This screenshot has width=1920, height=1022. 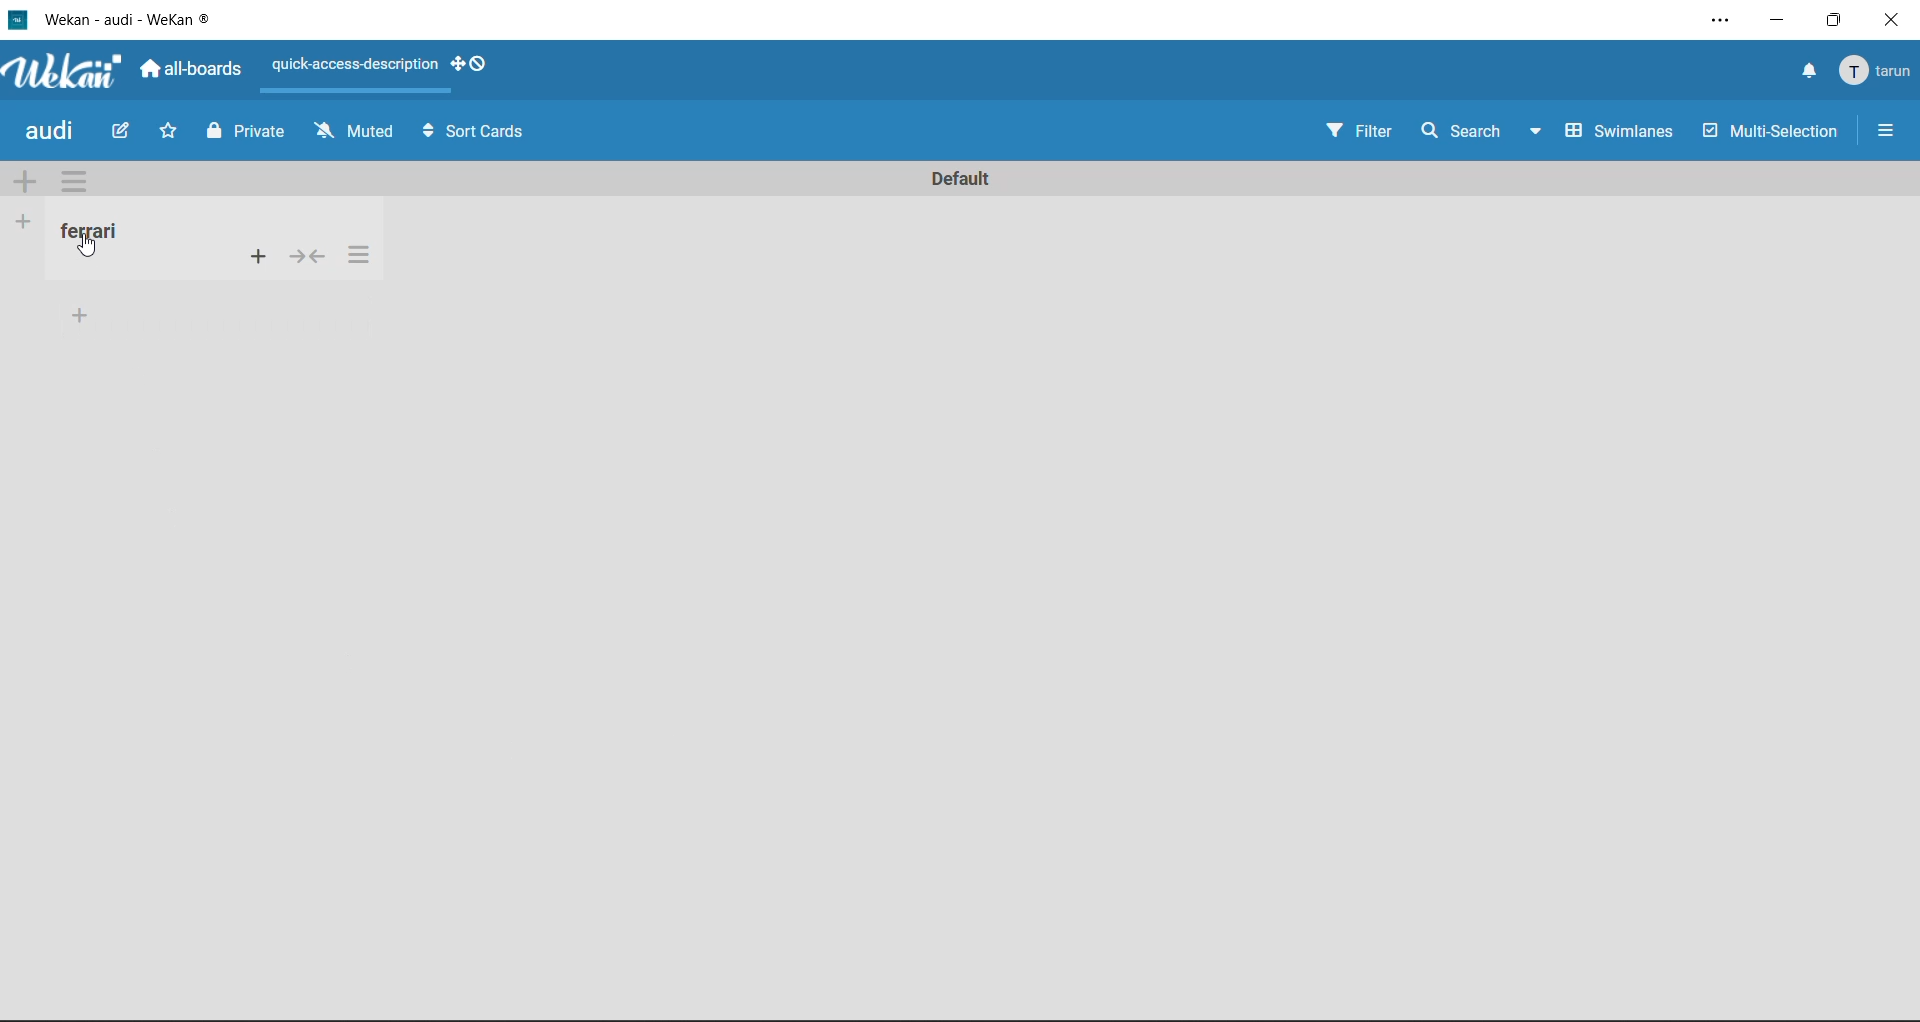 What do you see at coordinates (352, 65) in the screenshot?
I see `quick-access-description` at bounding box center [352, 65].